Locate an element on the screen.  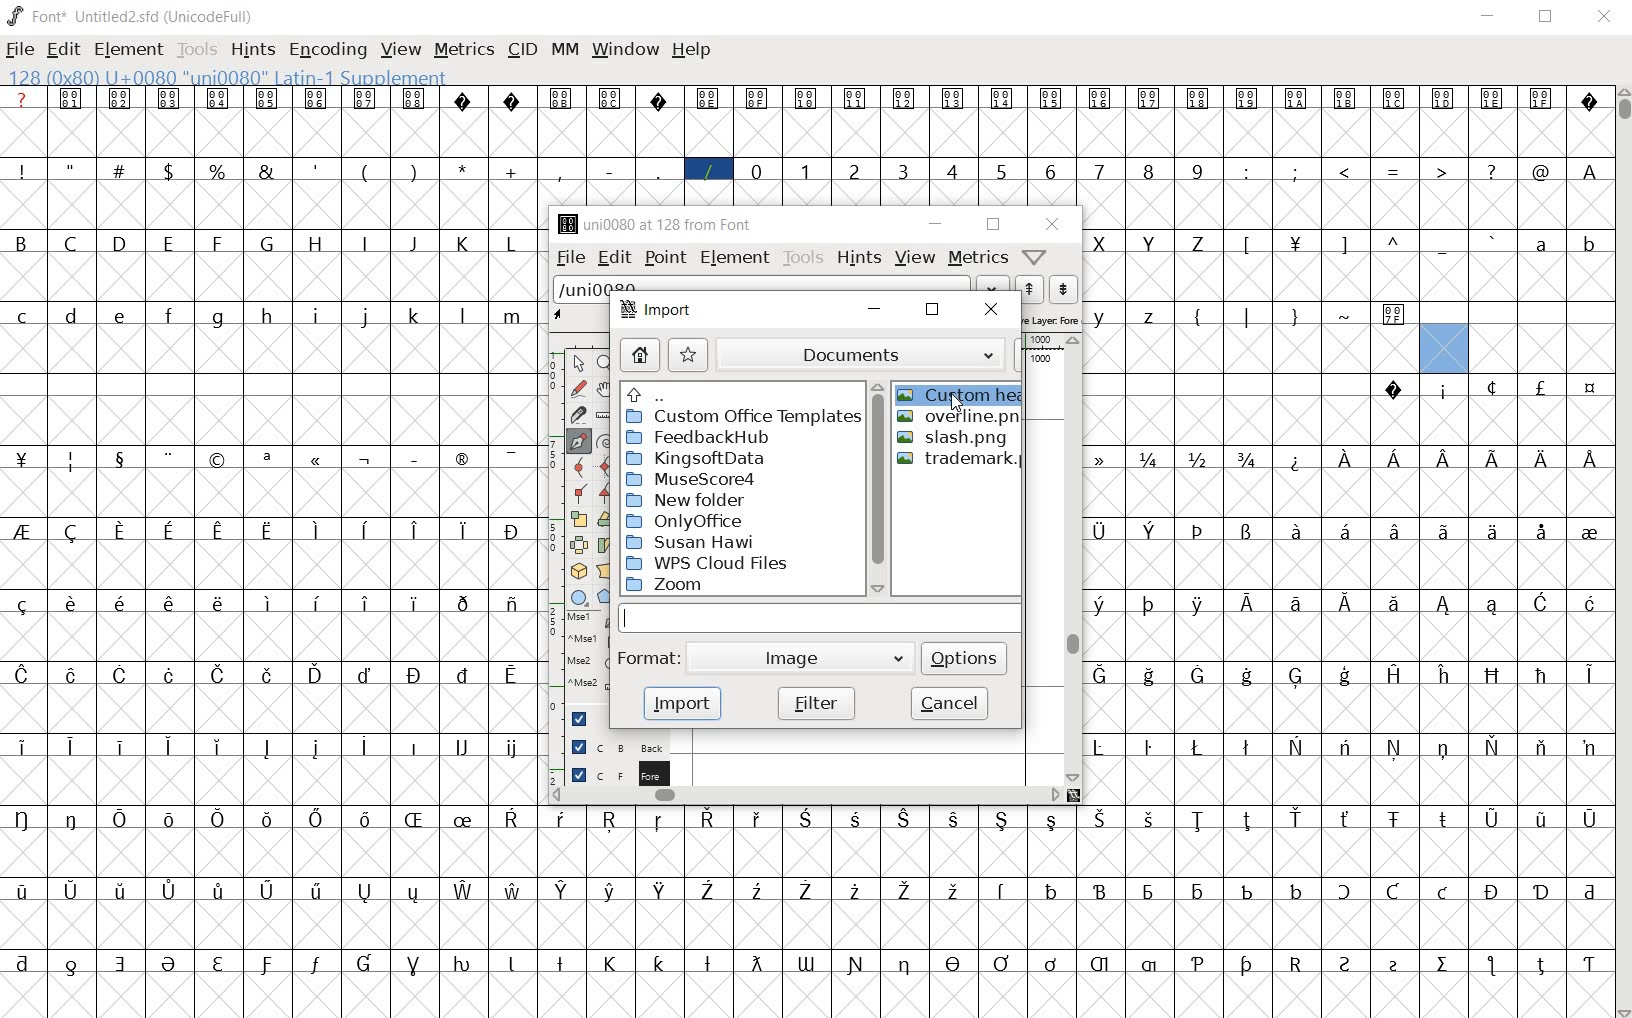
glyph is located at coordinates (217, 243).